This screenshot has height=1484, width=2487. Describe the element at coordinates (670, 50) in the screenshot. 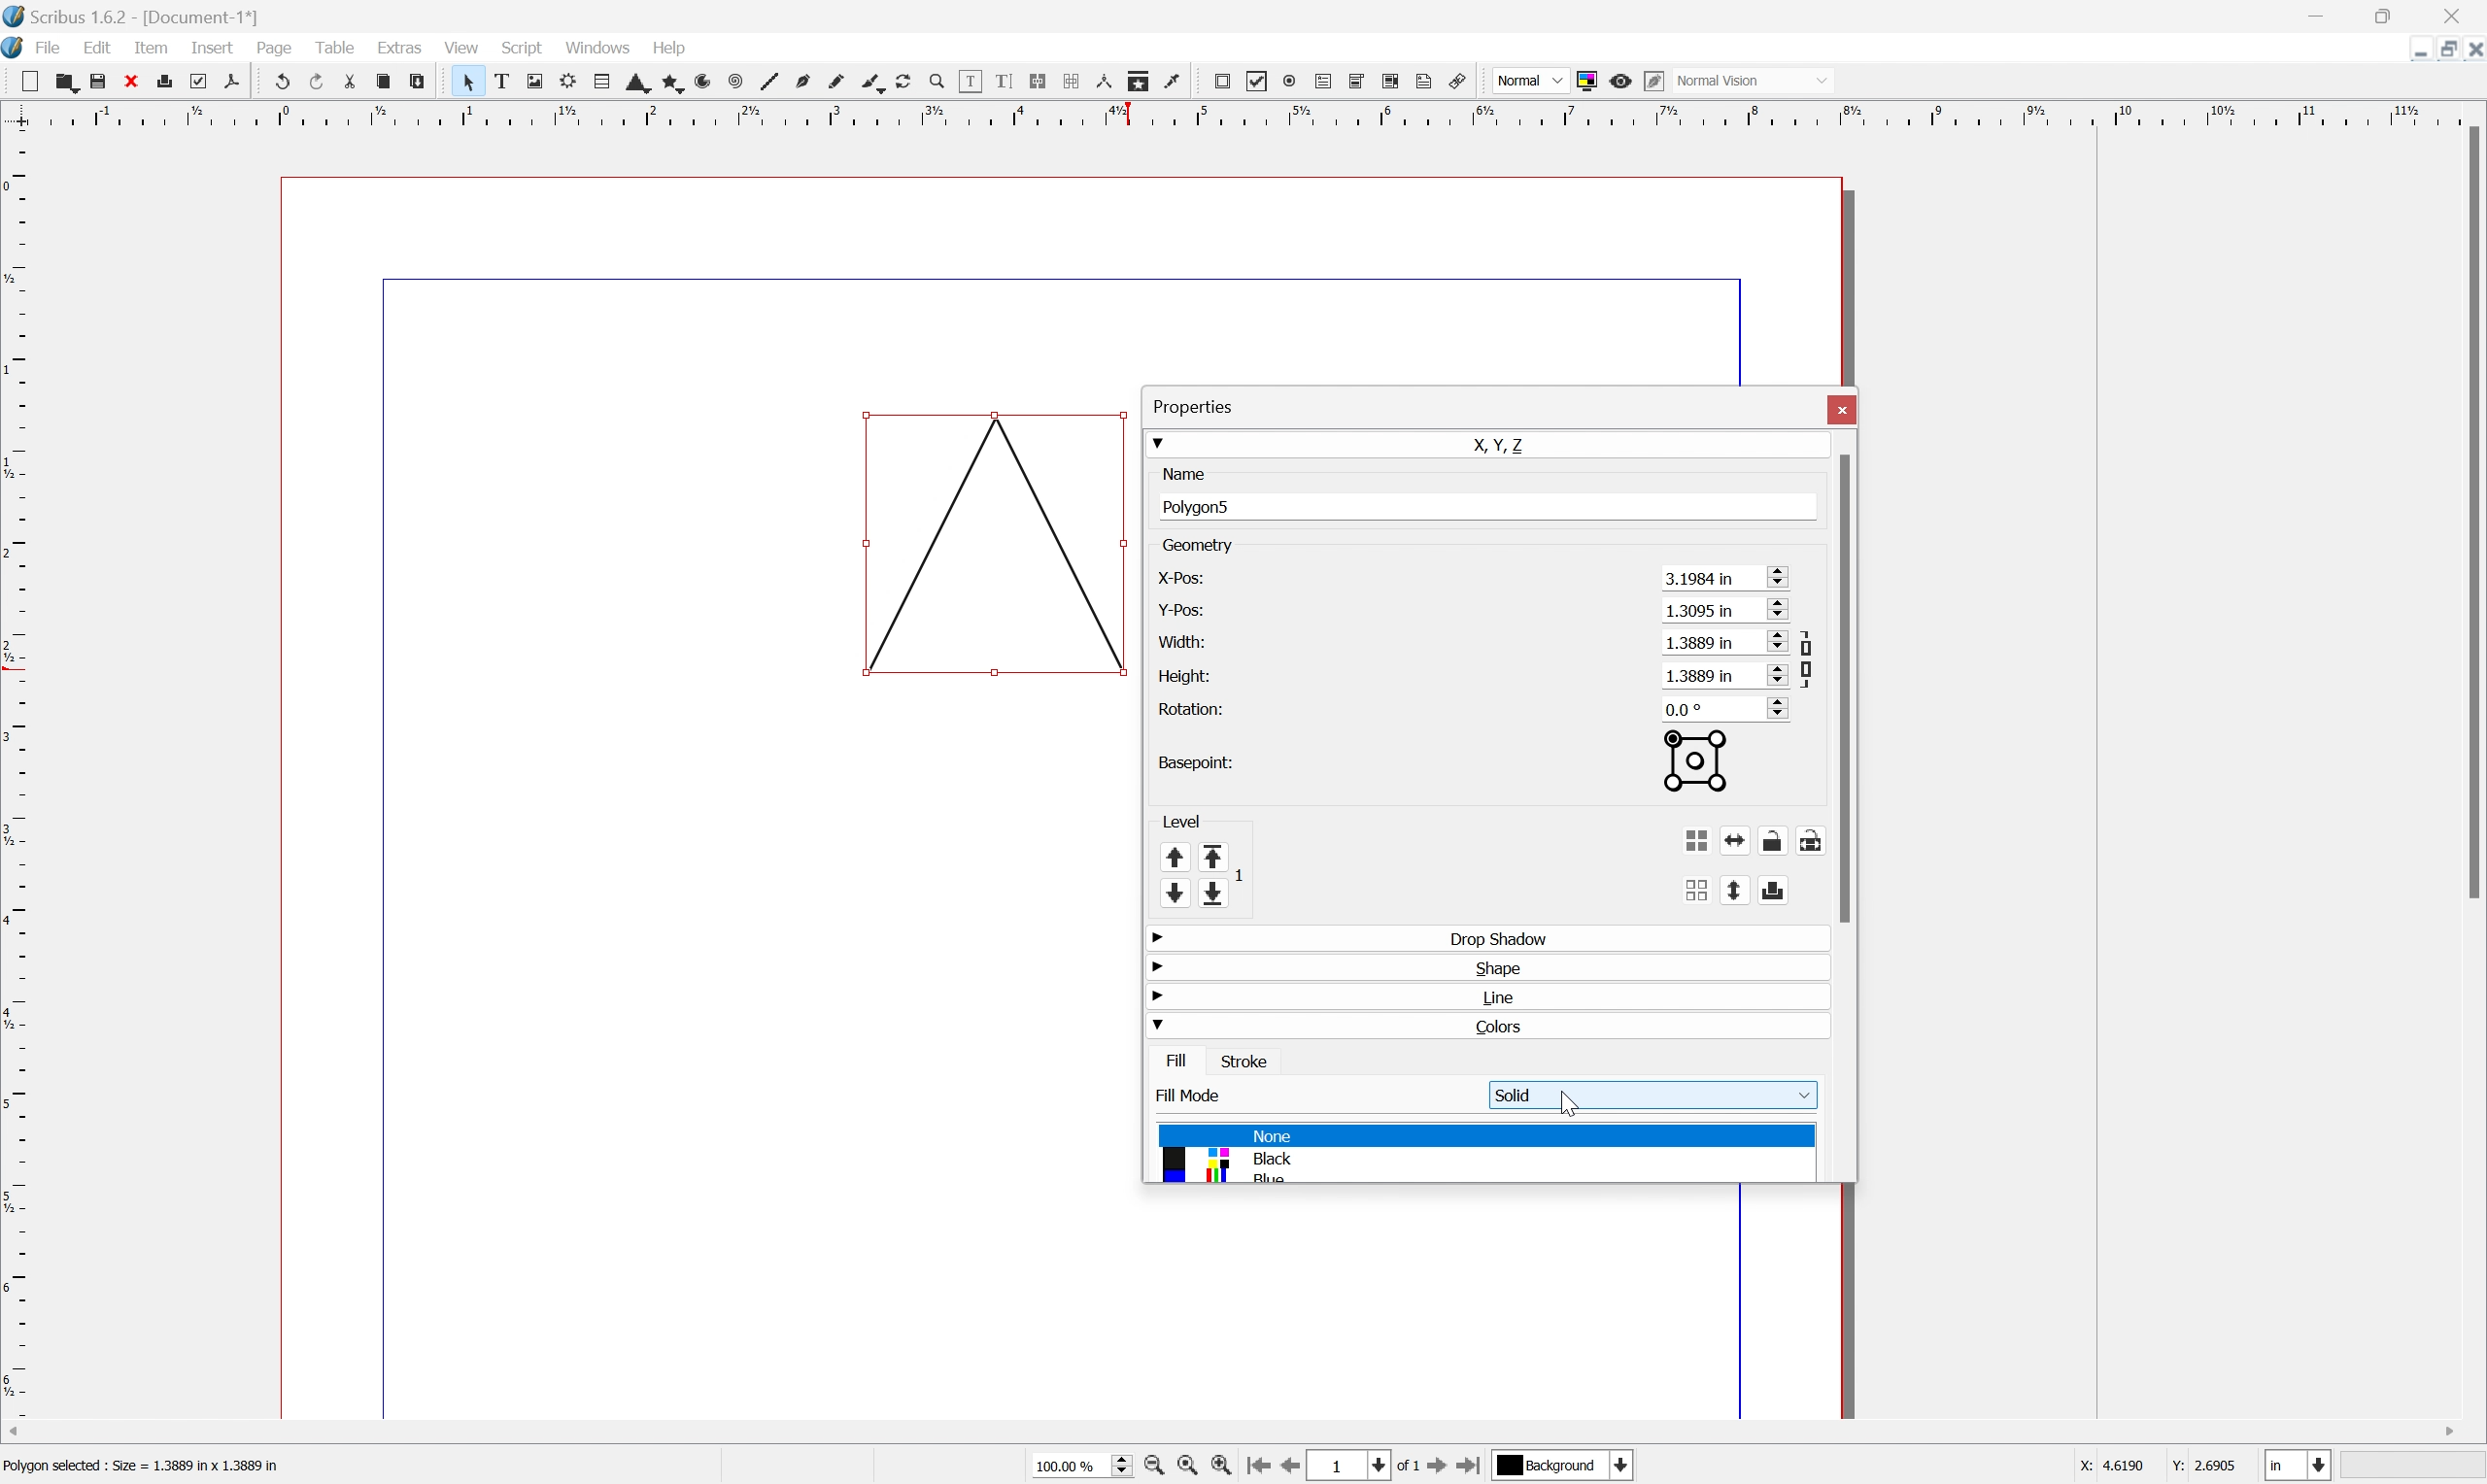

I see `Help` at that location.